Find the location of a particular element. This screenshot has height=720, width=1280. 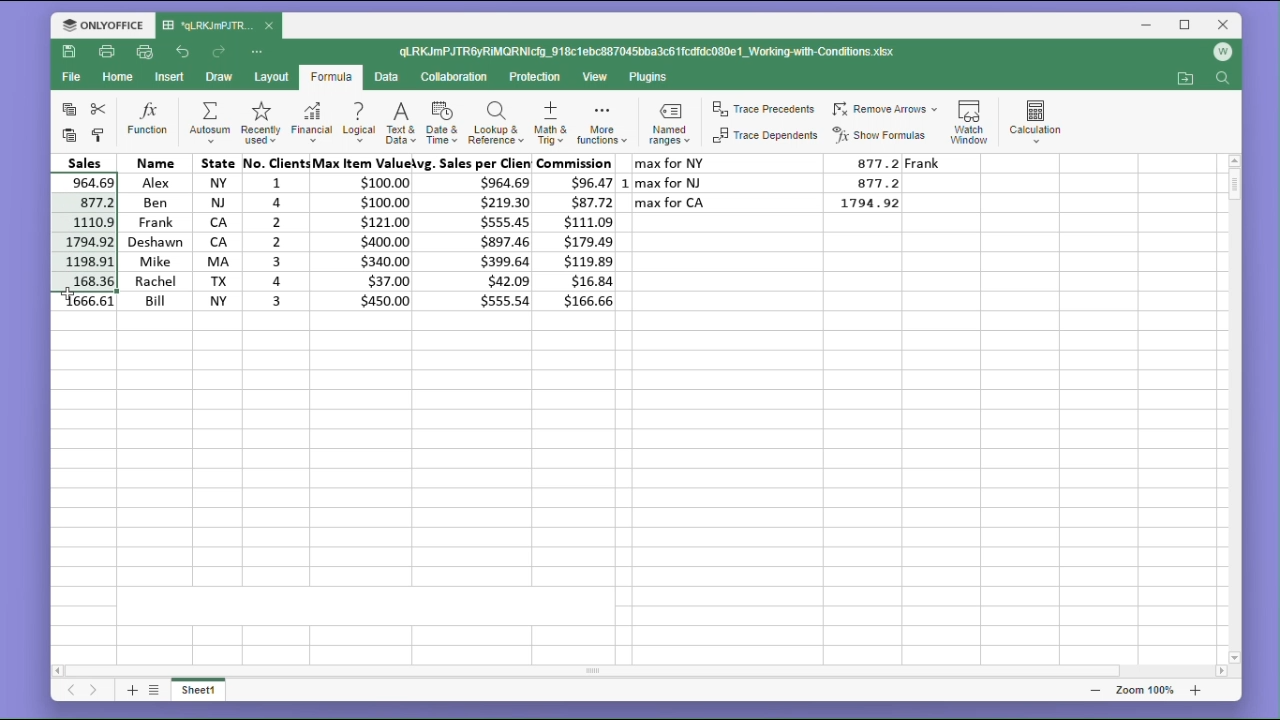

sheet 1 is located at coordinates (206, 692).